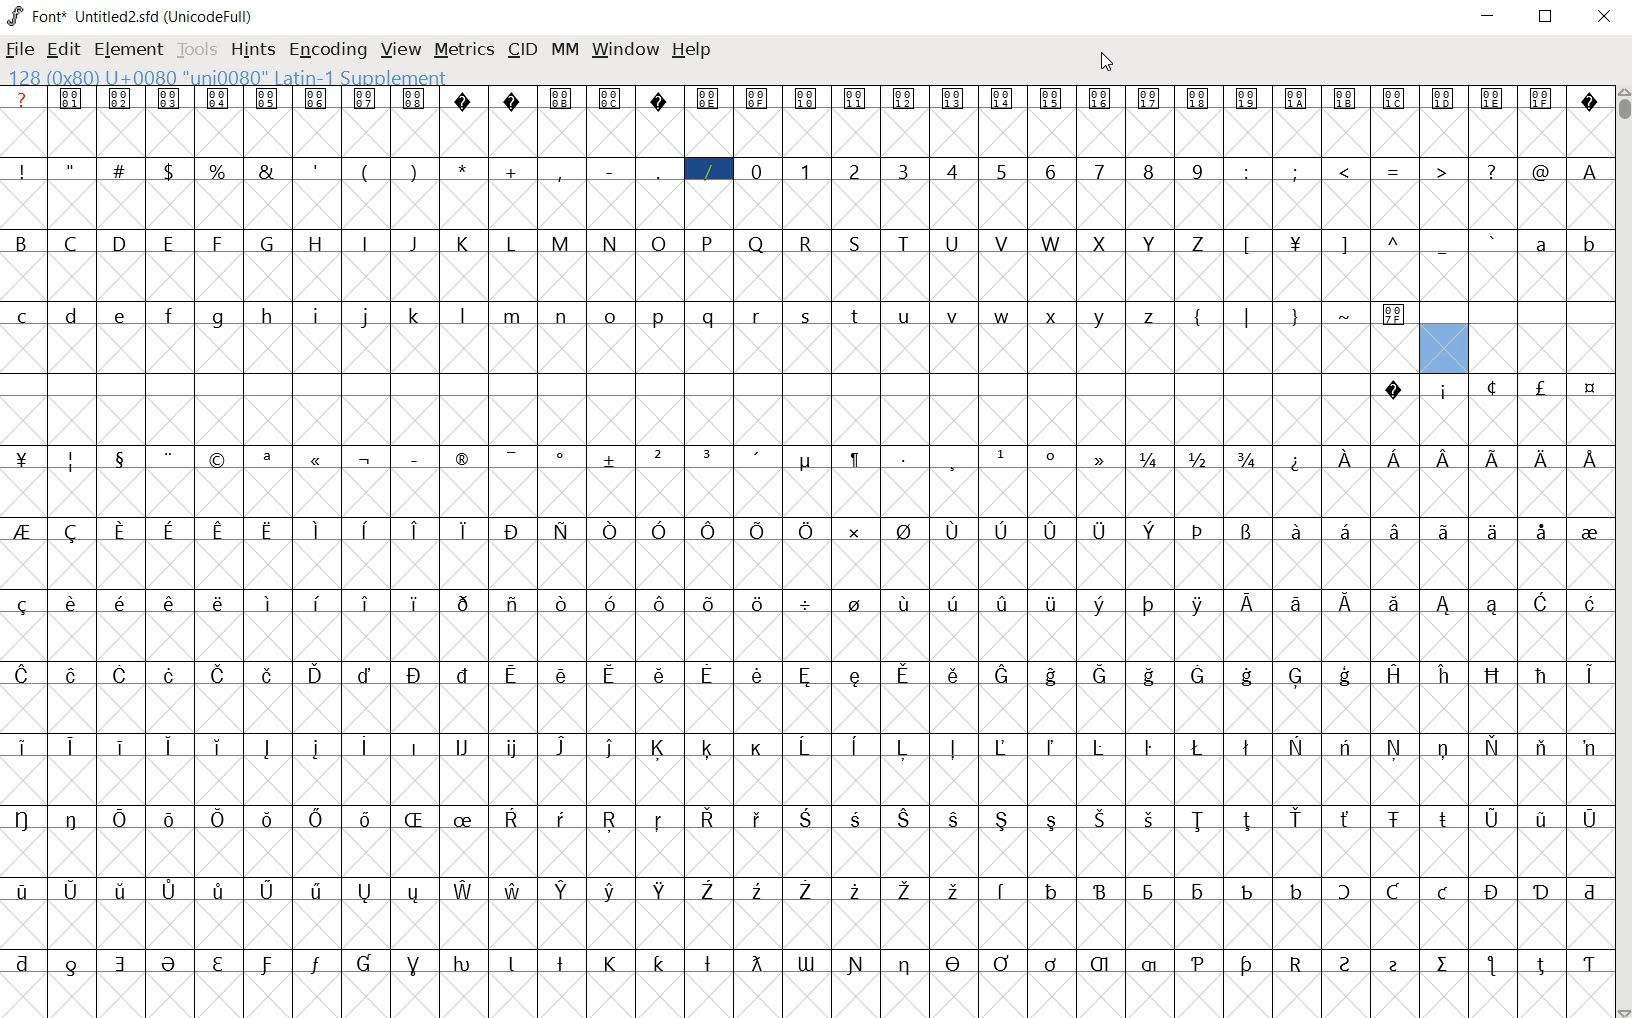 The width and height of the screenshot is (1632, 1018). I want to click on glyph, so click(608, 316).